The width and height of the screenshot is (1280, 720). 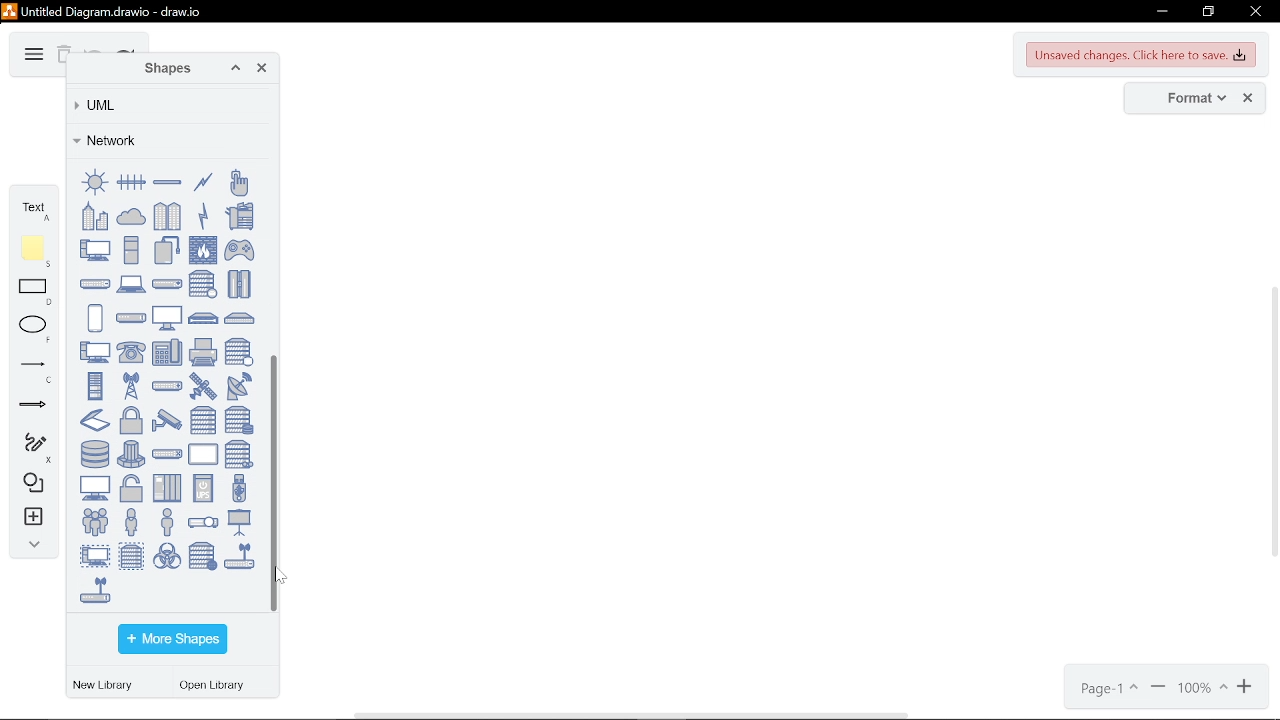 What do you see at coordinates (131, 318) in the screenshot?
I see `modem` at bounding box center [131, 318].